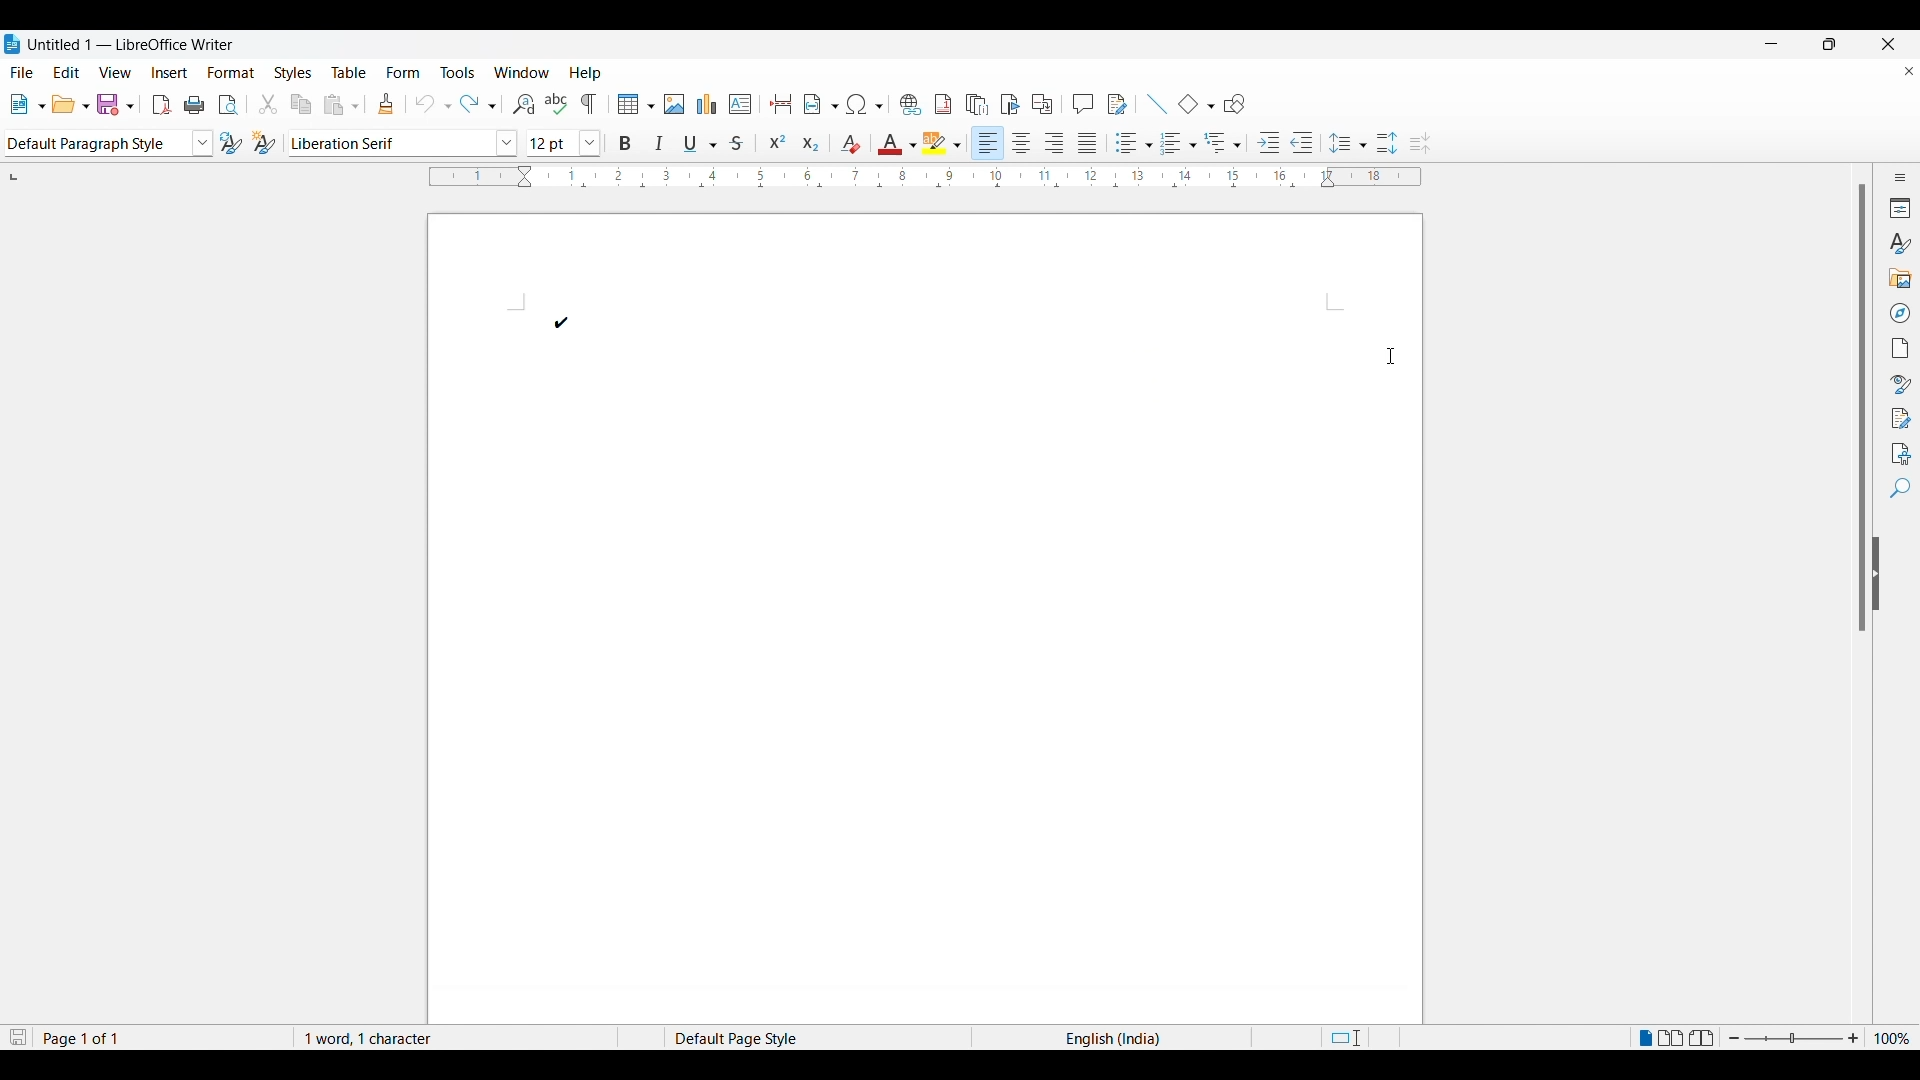 Image resolution: width=1920 pixels, height=1080 pixels. I want to click on close, so click(1902, 73).